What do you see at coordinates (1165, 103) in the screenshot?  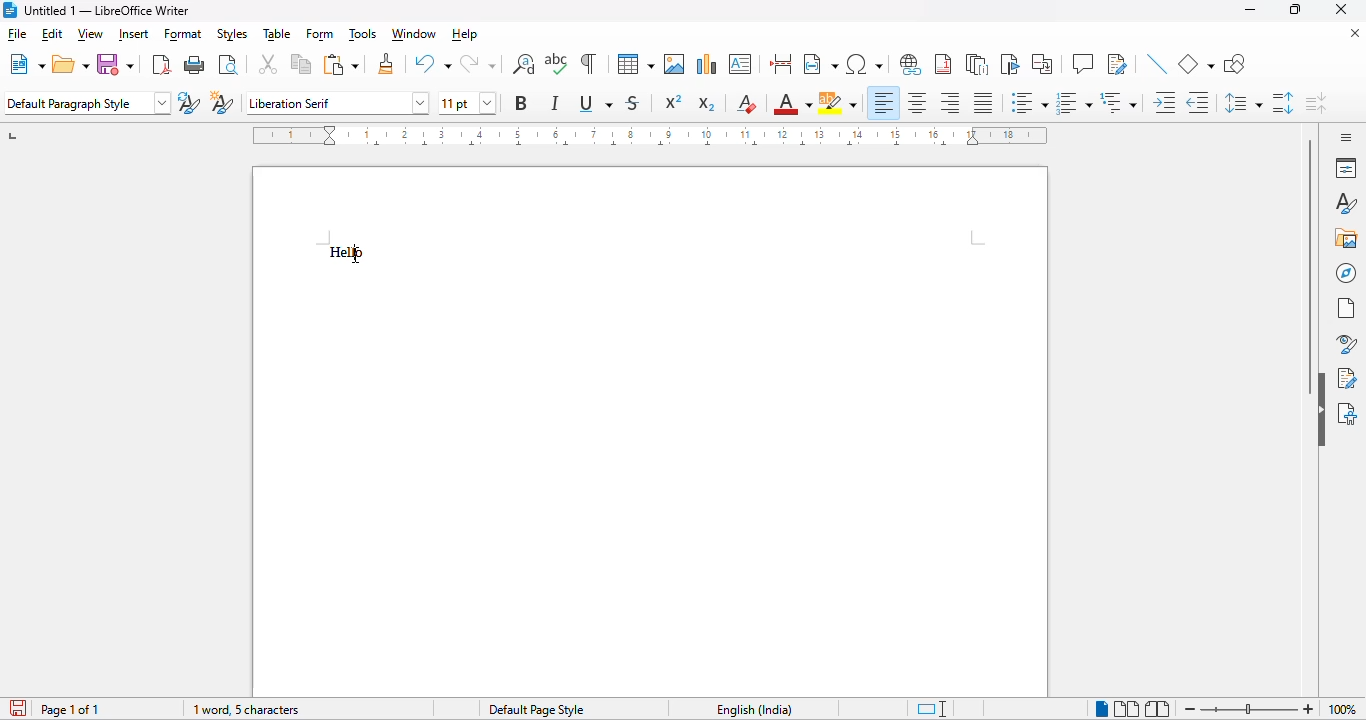 I see `increase indent` at bounding box center [1165, 103].